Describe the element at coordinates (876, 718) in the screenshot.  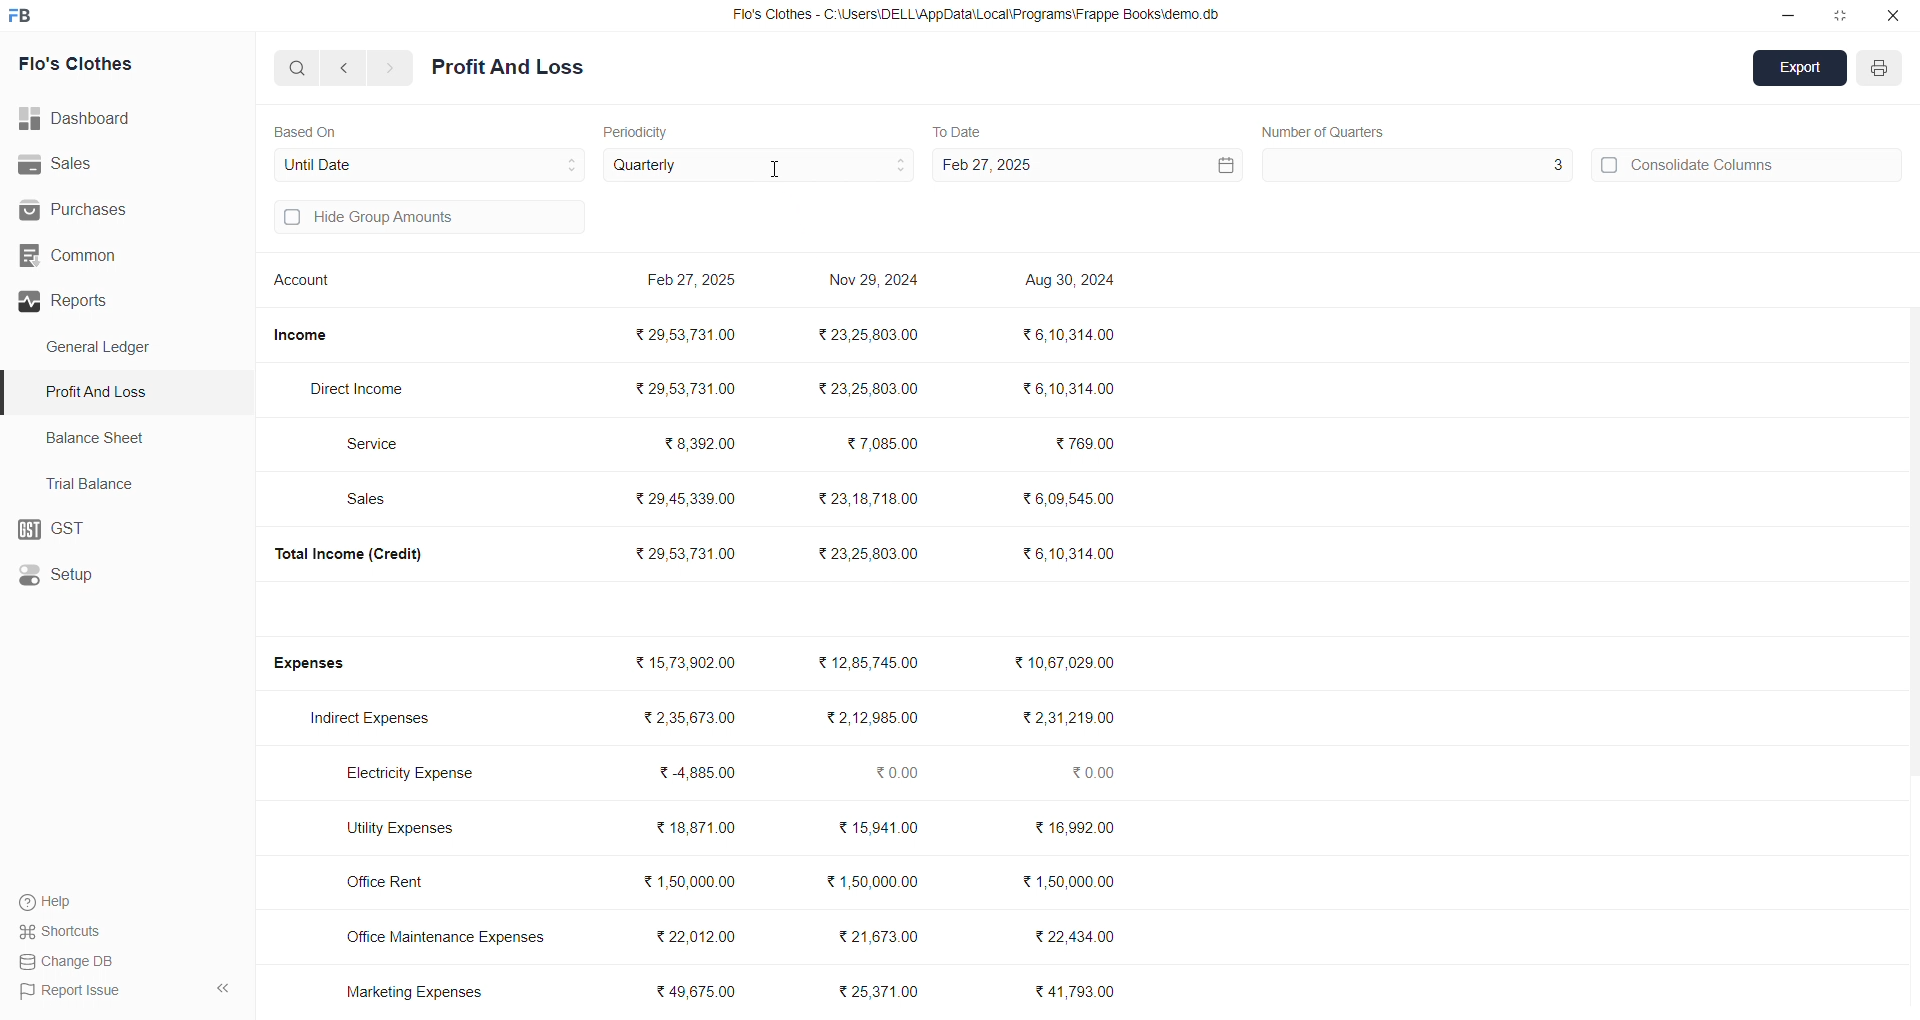
I see `₹2,12,985.00` at that location.